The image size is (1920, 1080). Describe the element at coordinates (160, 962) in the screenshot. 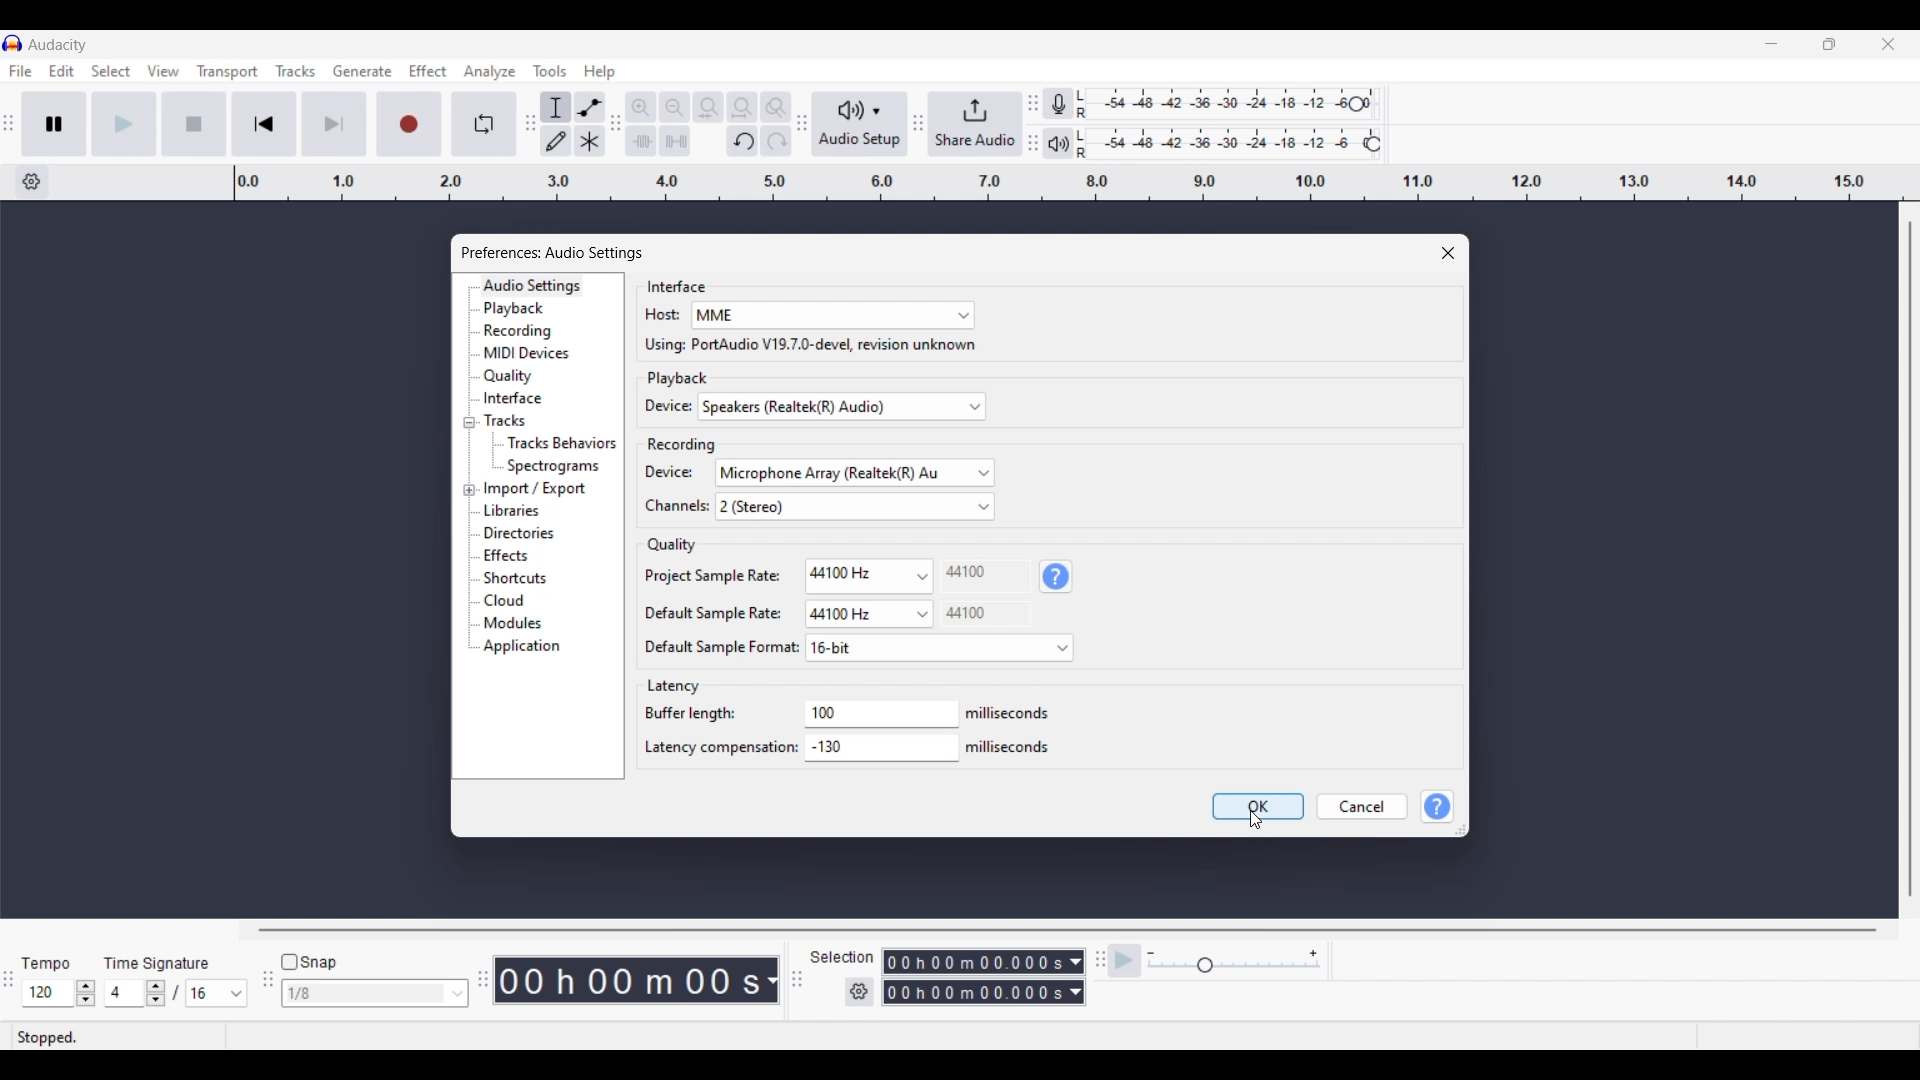

I see `Time Signature` at that location.